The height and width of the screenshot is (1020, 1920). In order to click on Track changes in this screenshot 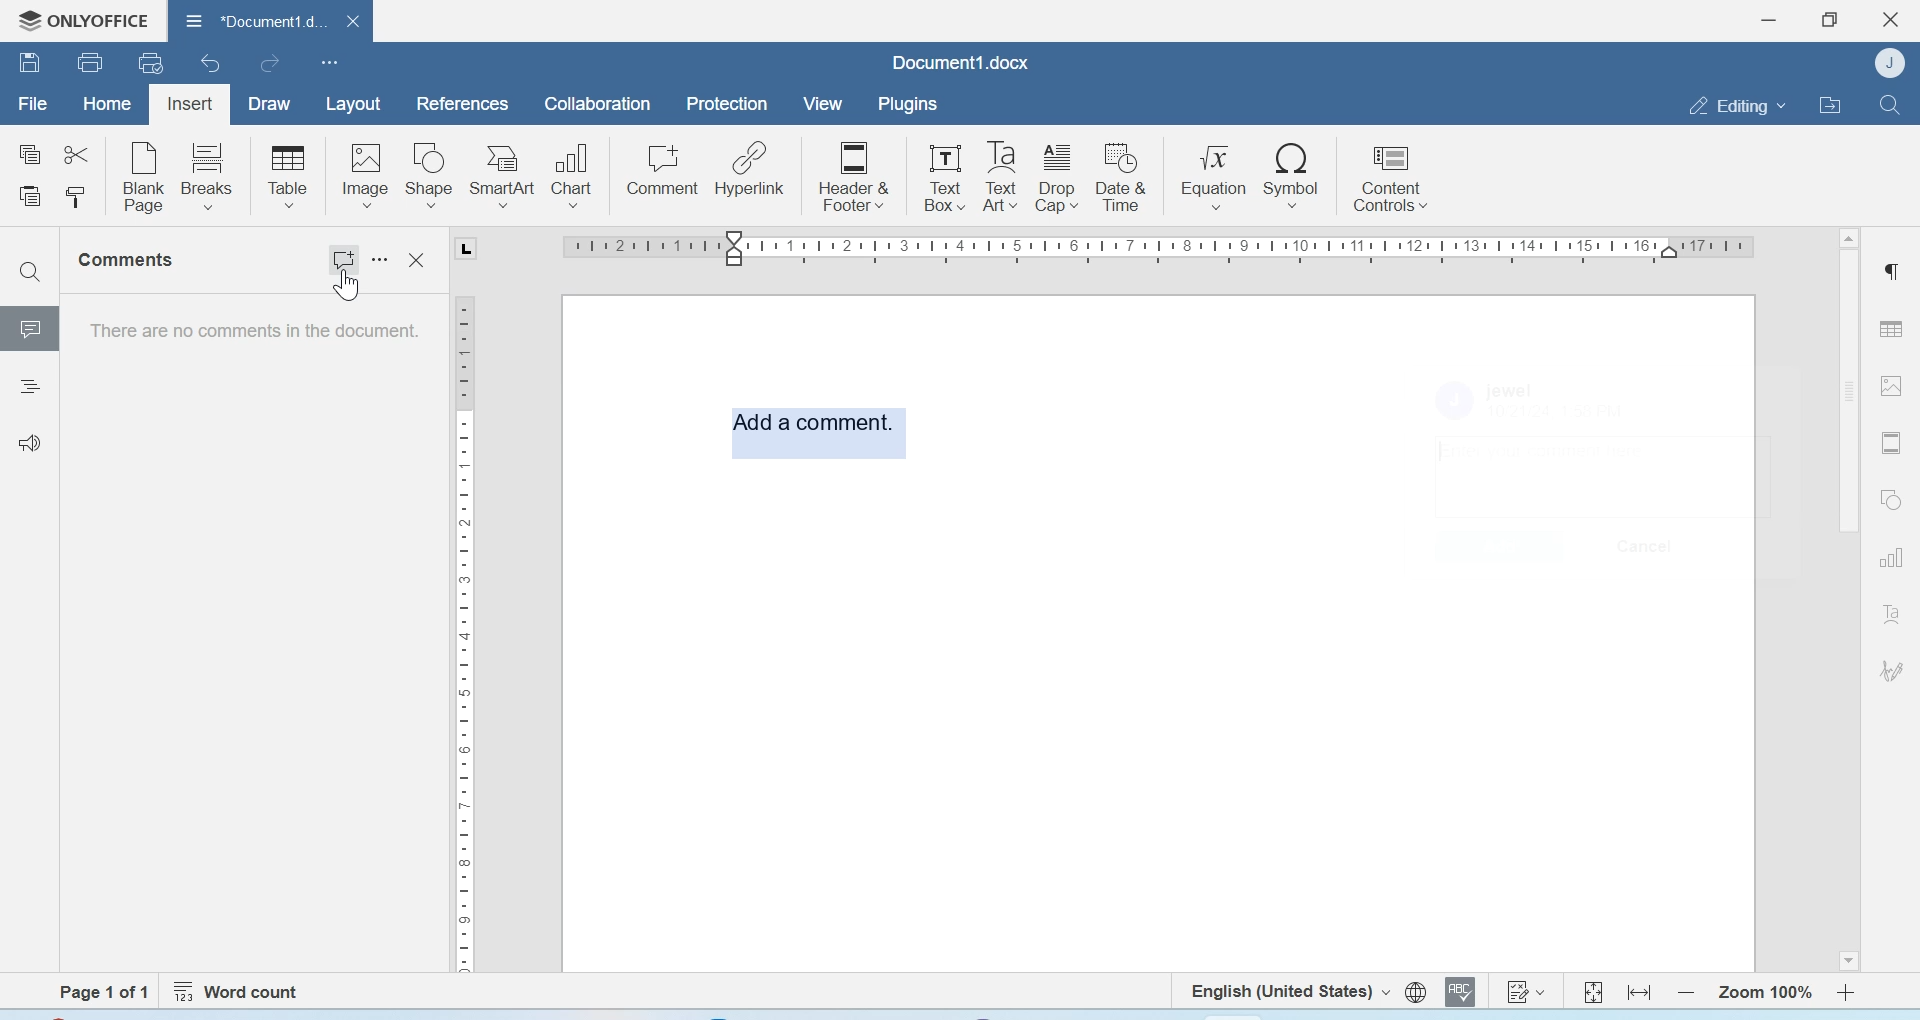, I will do `click(1524, 991)`.